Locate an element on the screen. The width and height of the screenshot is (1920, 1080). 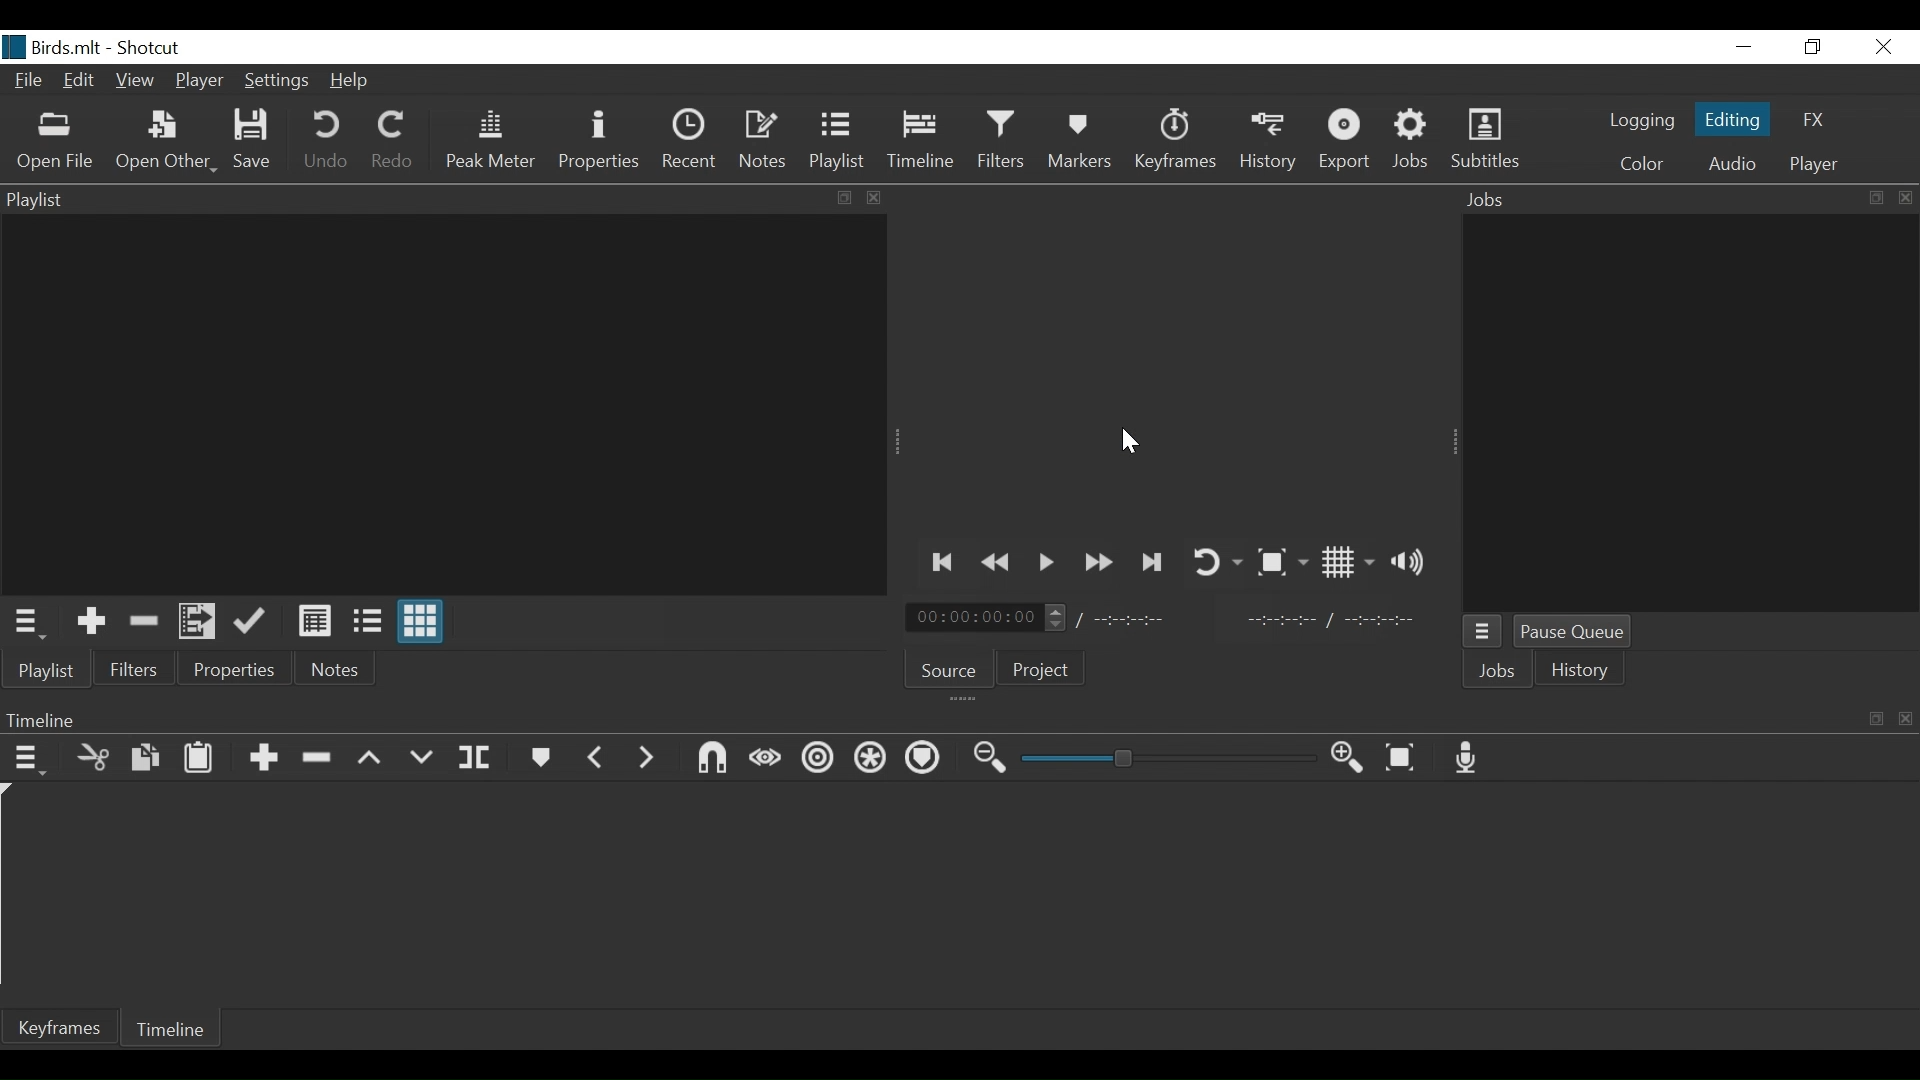
Edit is located at coordinates (80, 83).